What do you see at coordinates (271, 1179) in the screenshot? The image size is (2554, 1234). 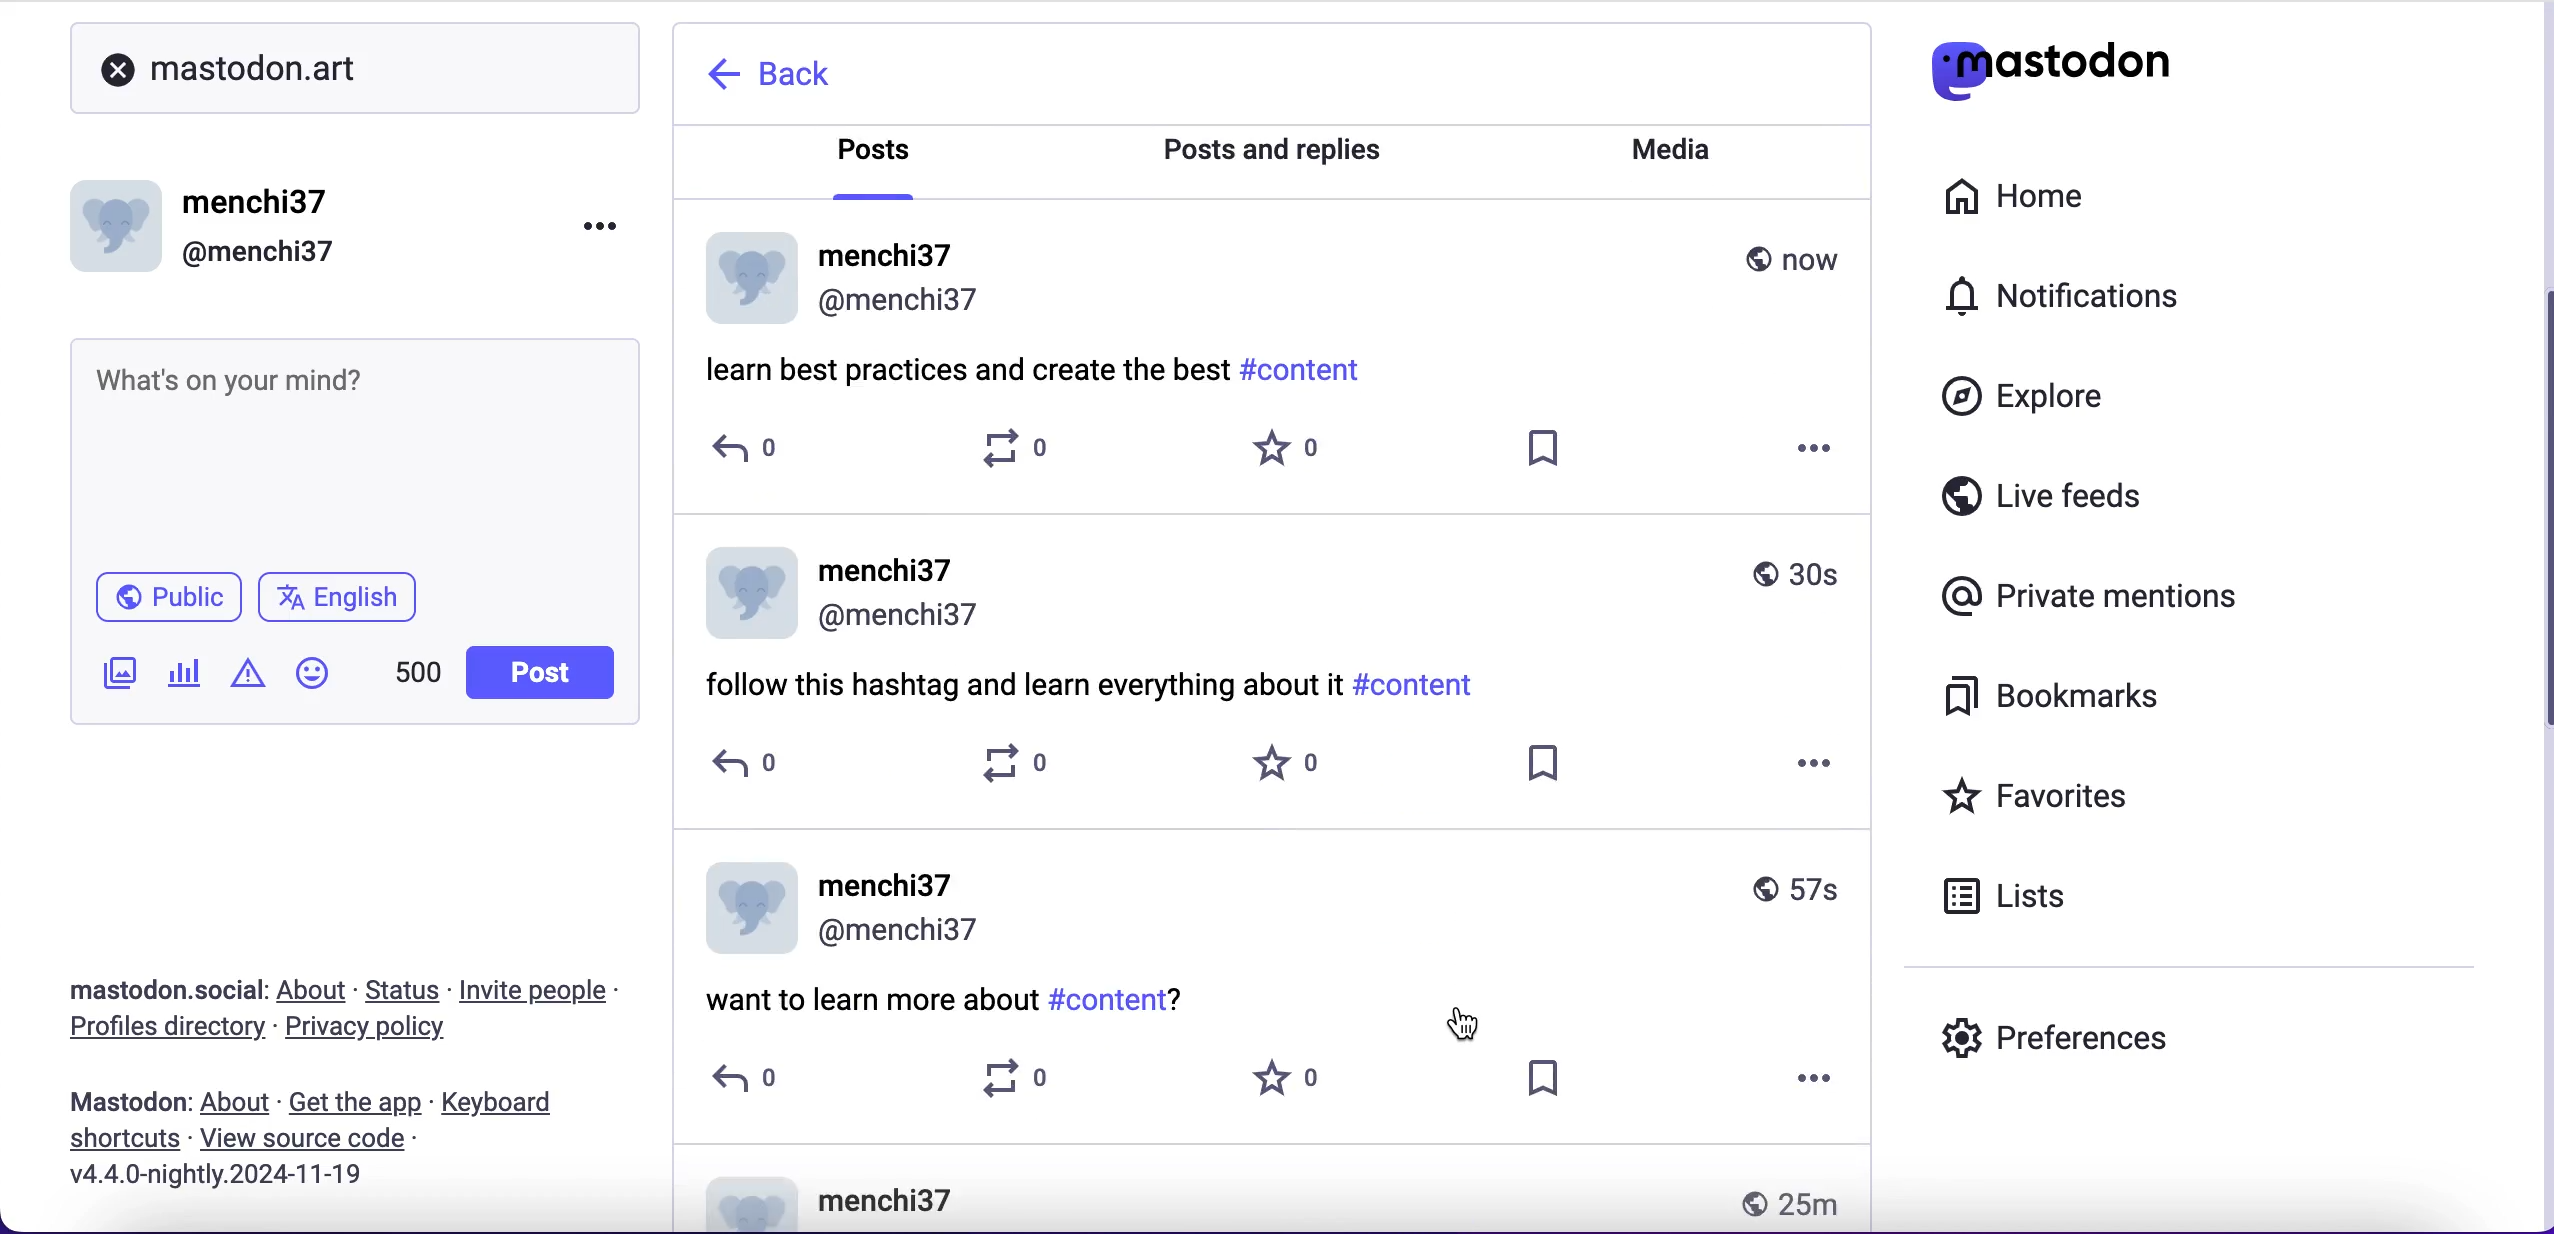 I see `2024-11-19` at bounding box center [271, 1179].